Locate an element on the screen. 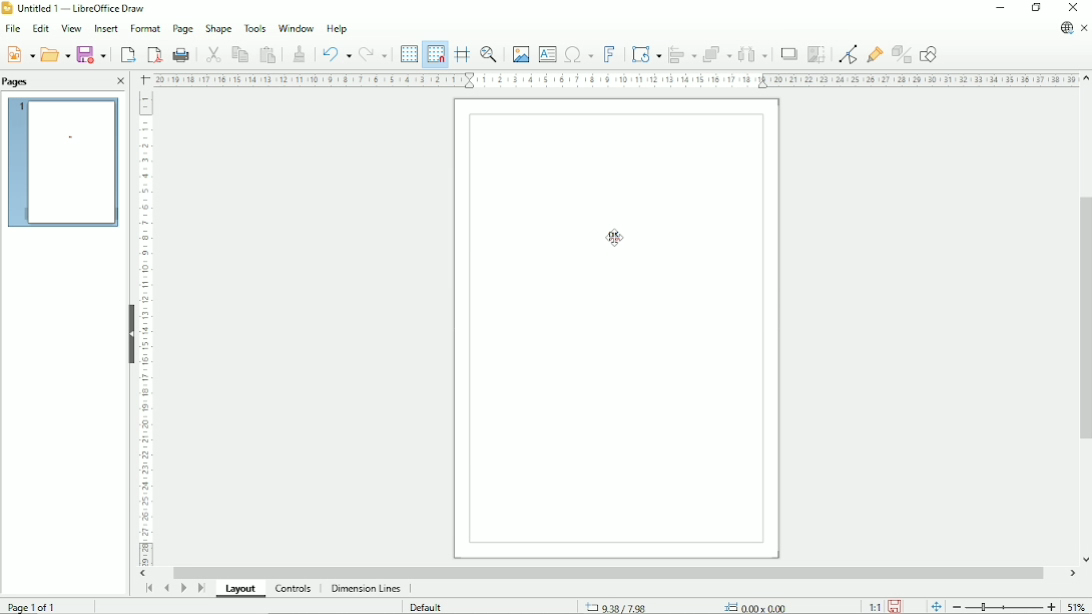  Default is located at coordinates (429, 607).